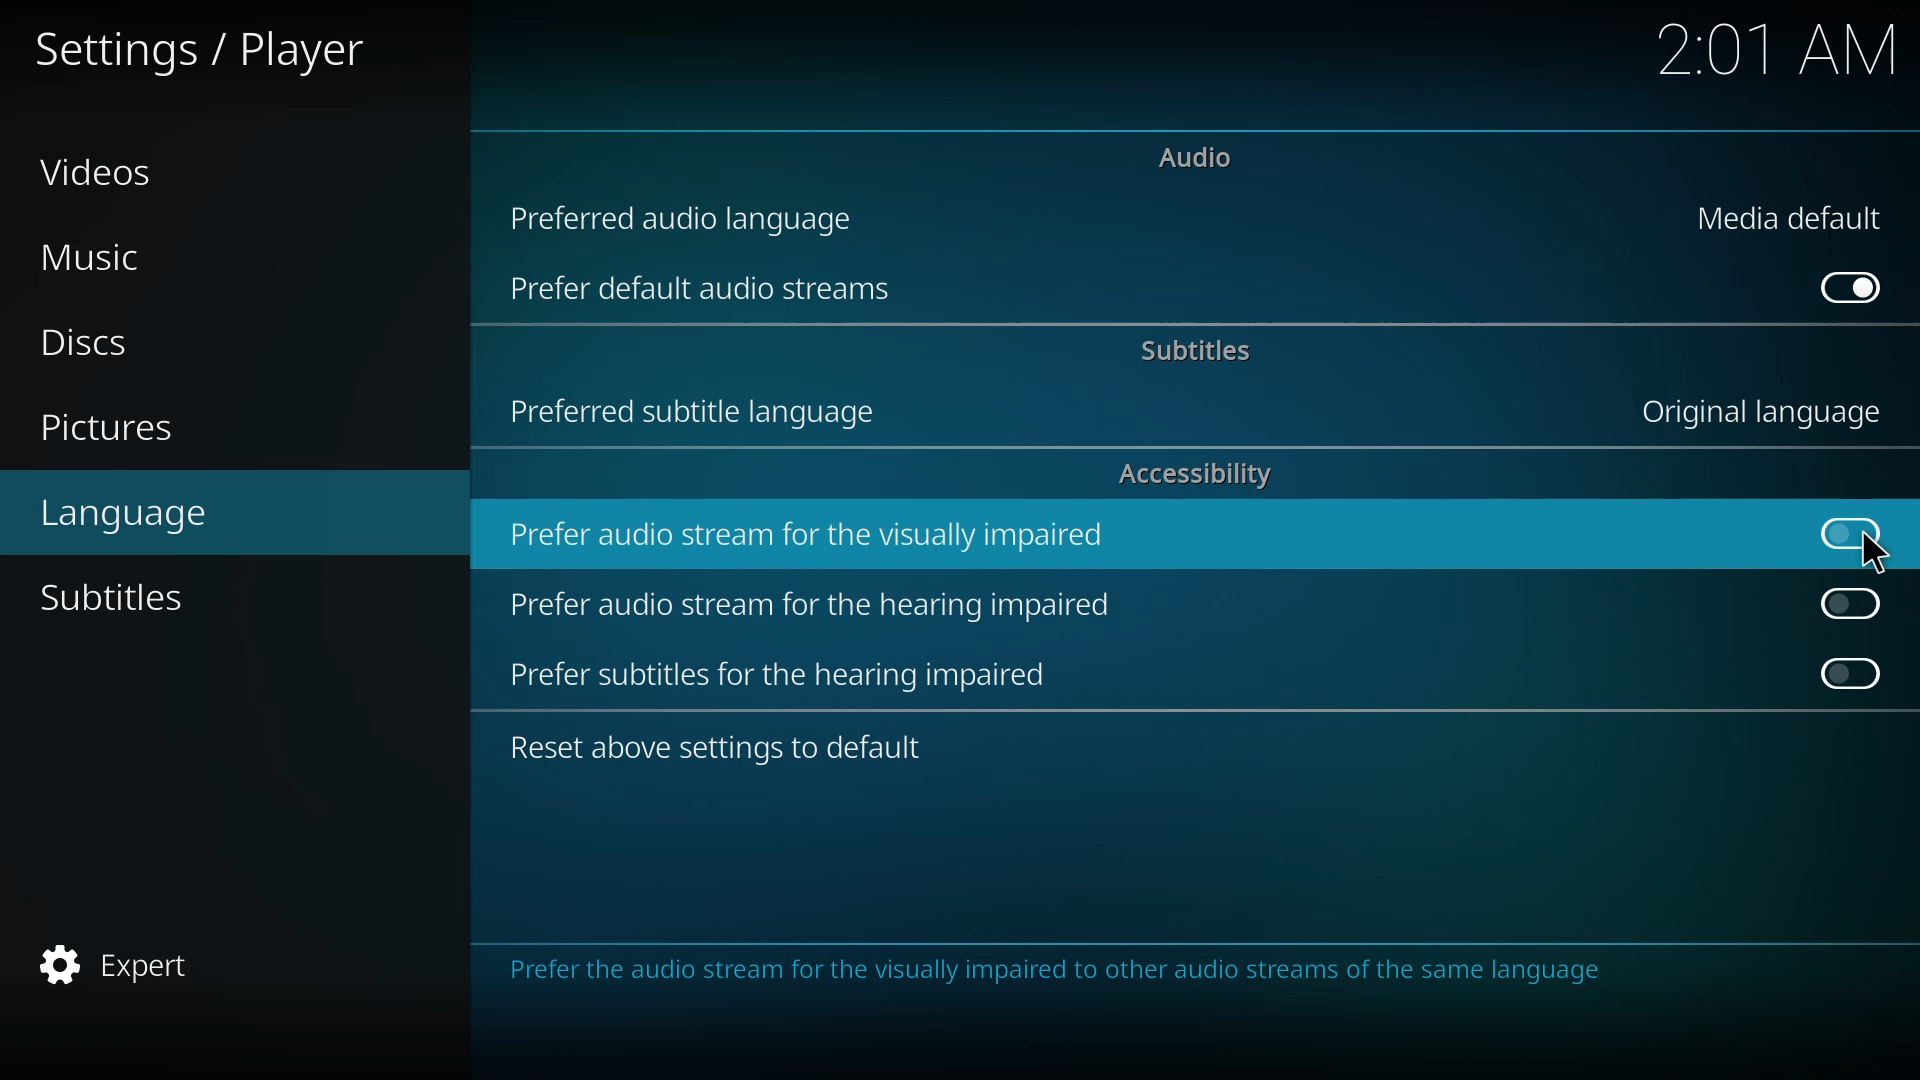 The height and width of the screenshot is (1080, 1920). What do you see at coordinates (697, 413) in the screenshot?
I see `preferred subtitle language` at bounding box center [697, 413].